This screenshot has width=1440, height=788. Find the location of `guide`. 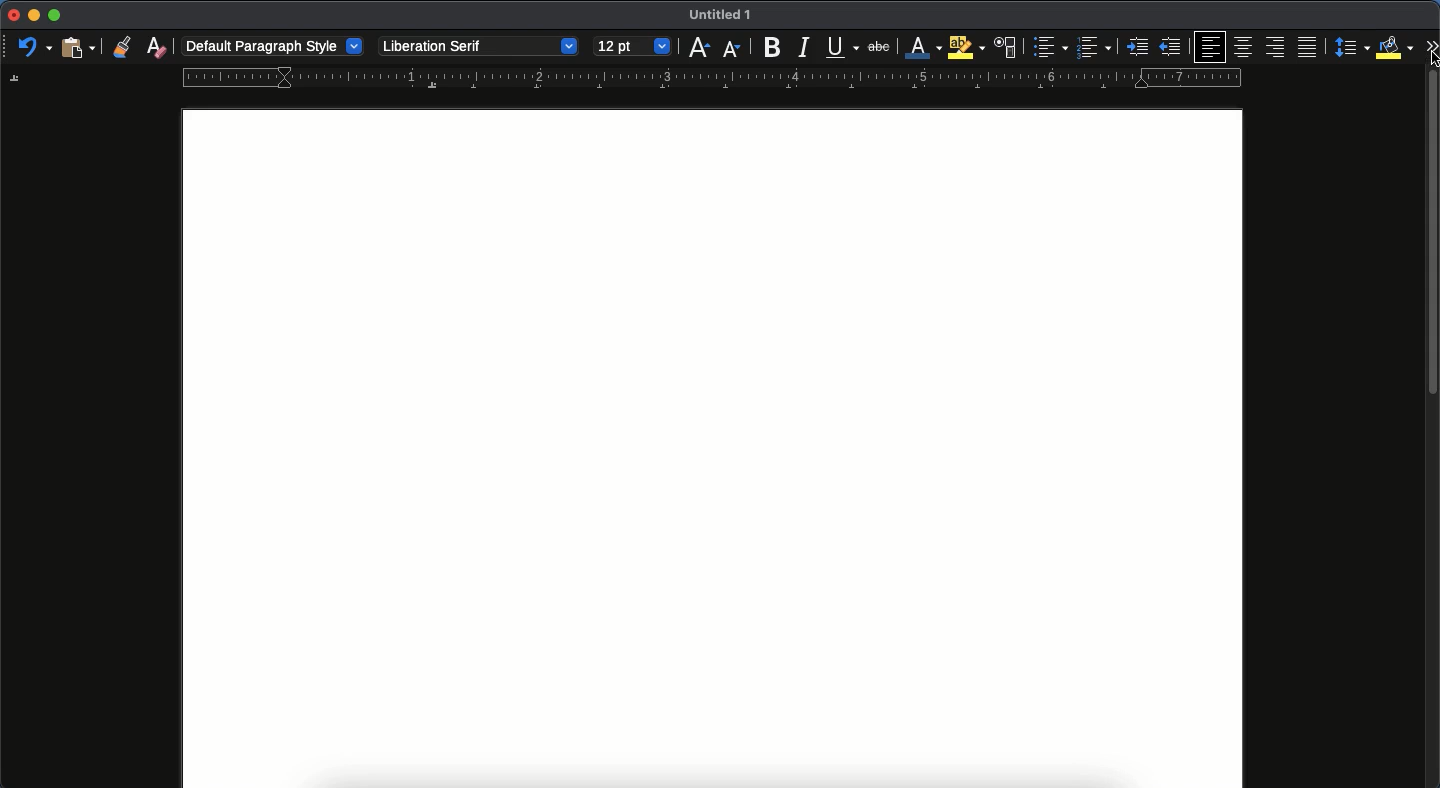

guide is located at coordinates (711, 78).